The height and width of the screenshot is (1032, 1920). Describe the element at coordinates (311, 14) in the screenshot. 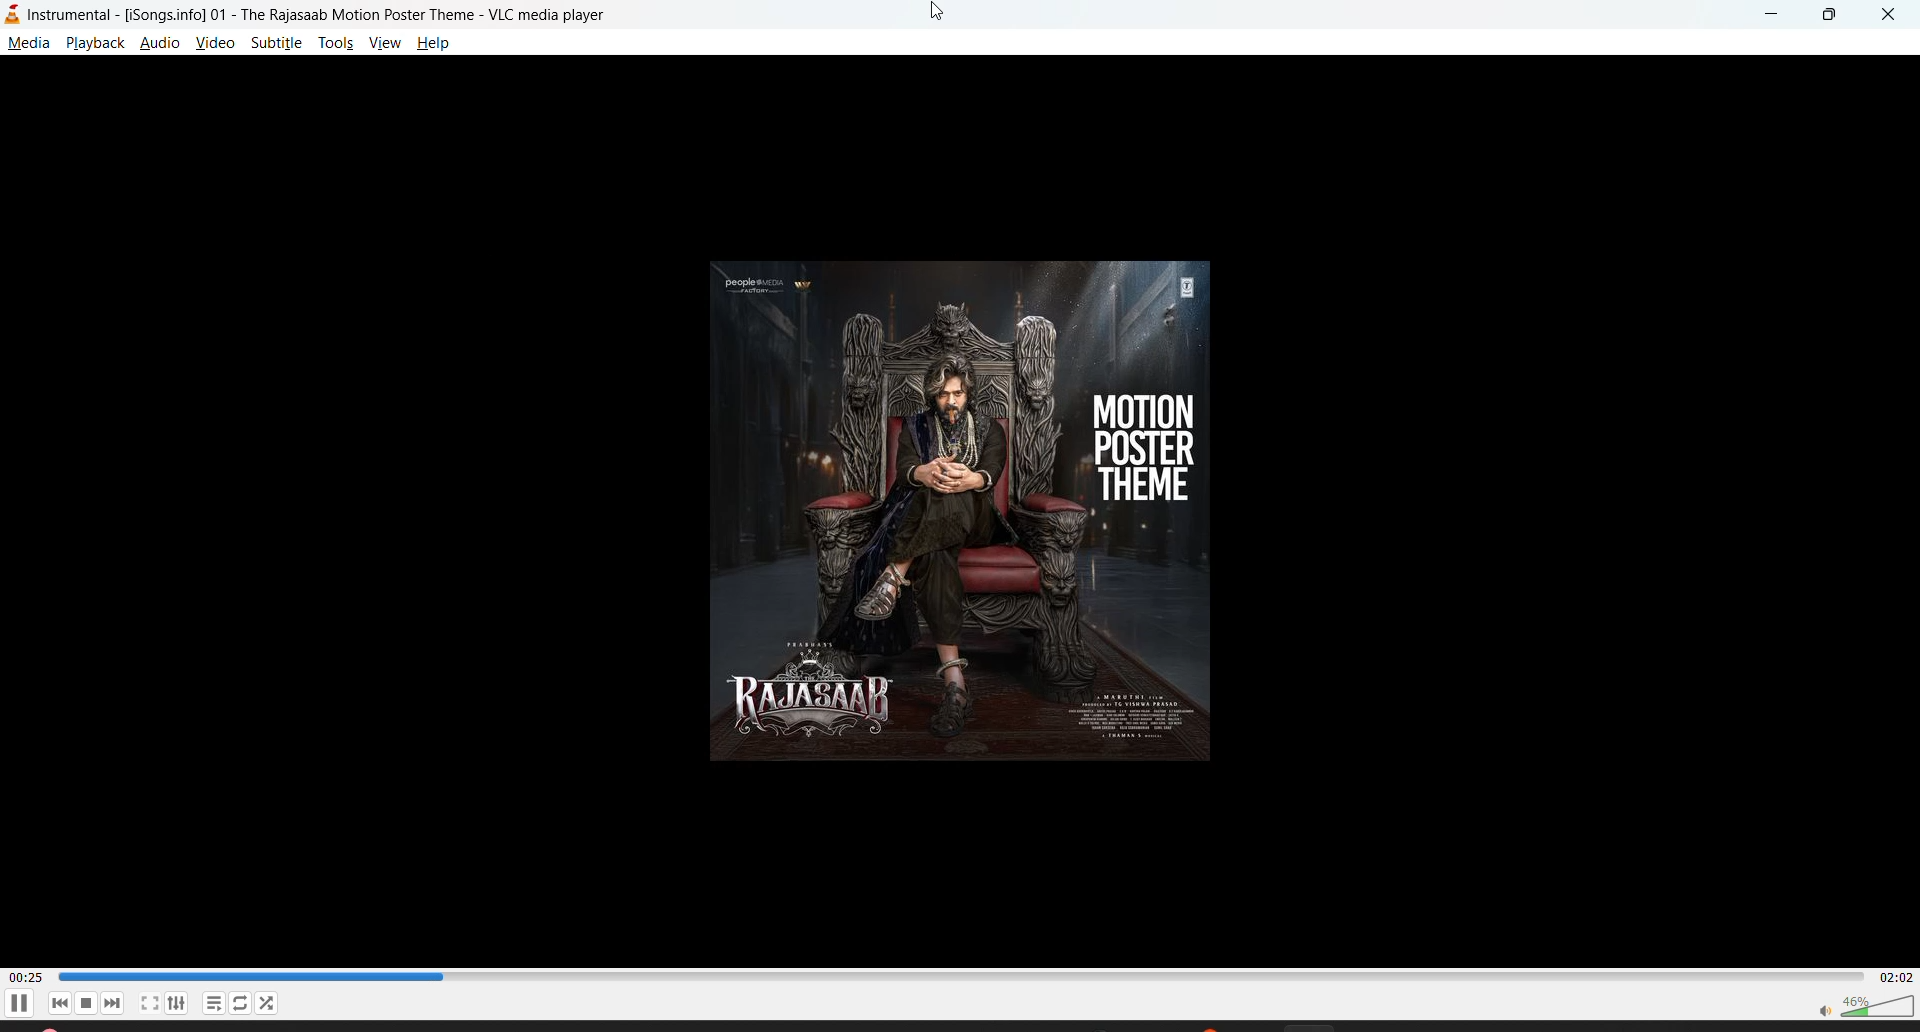

I see `Instrumental - [Songsinfo]01 - The Rajasaab Motion Poster Theme - VLC media player` at that location.